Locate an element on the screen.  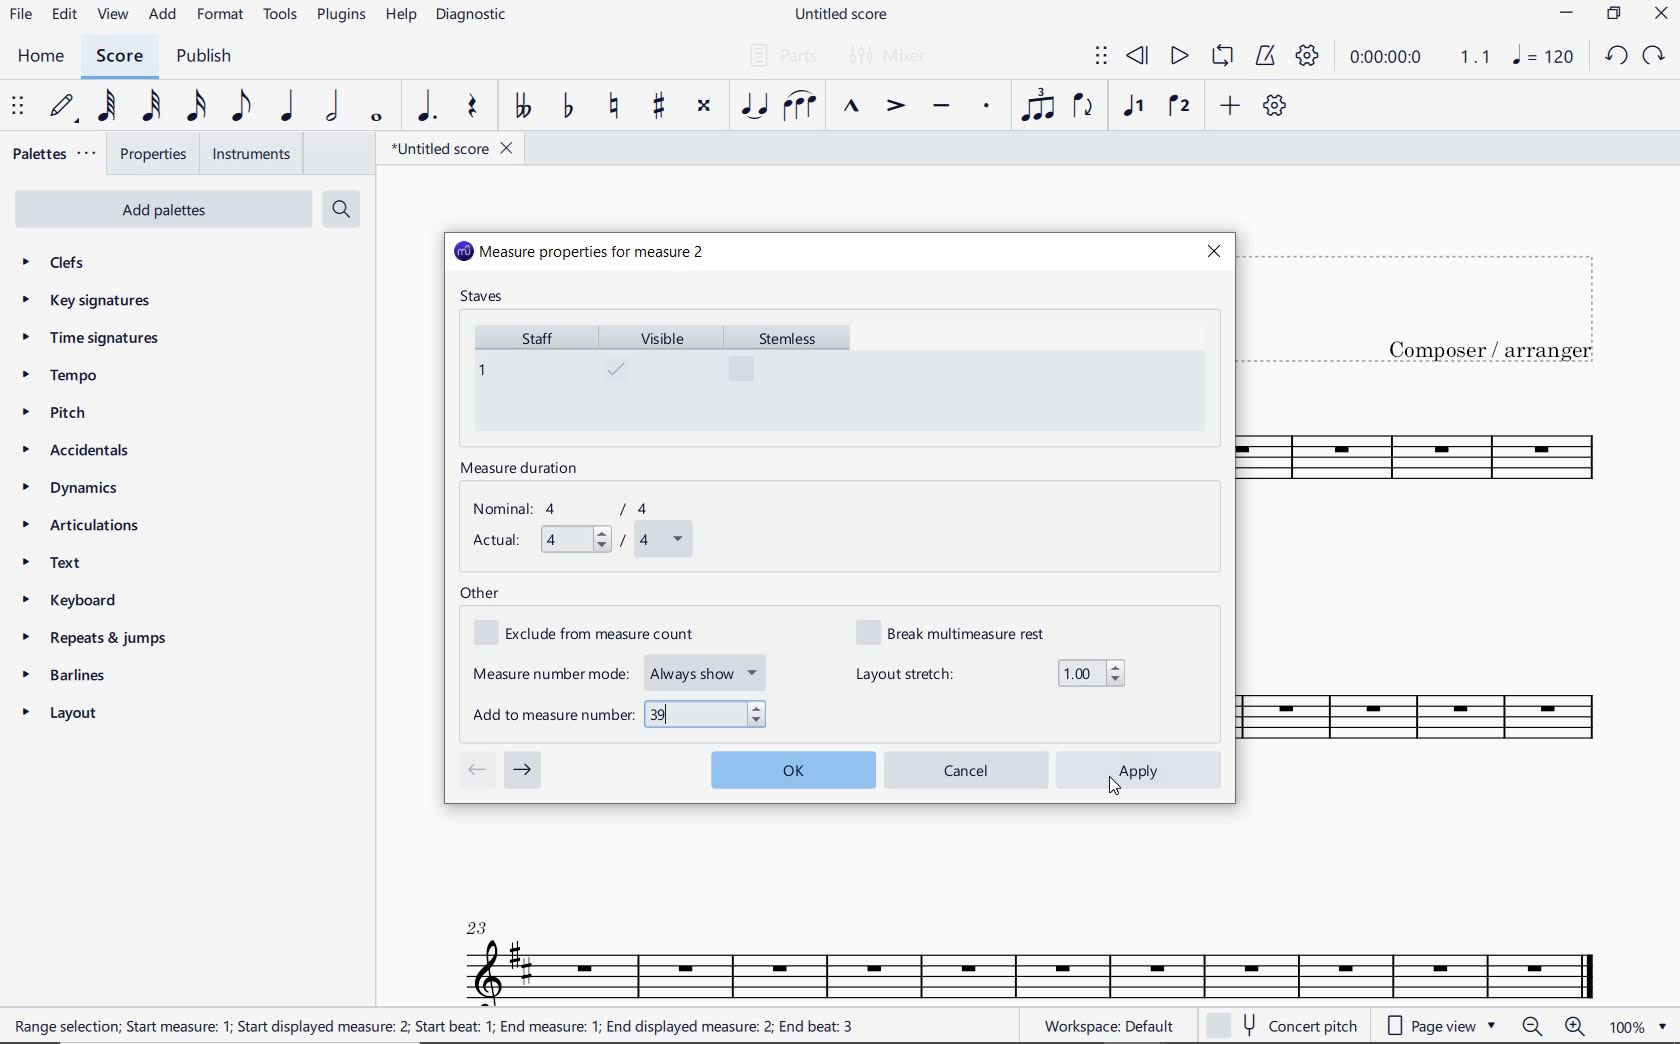
close is located at coordinates (1213, 251).